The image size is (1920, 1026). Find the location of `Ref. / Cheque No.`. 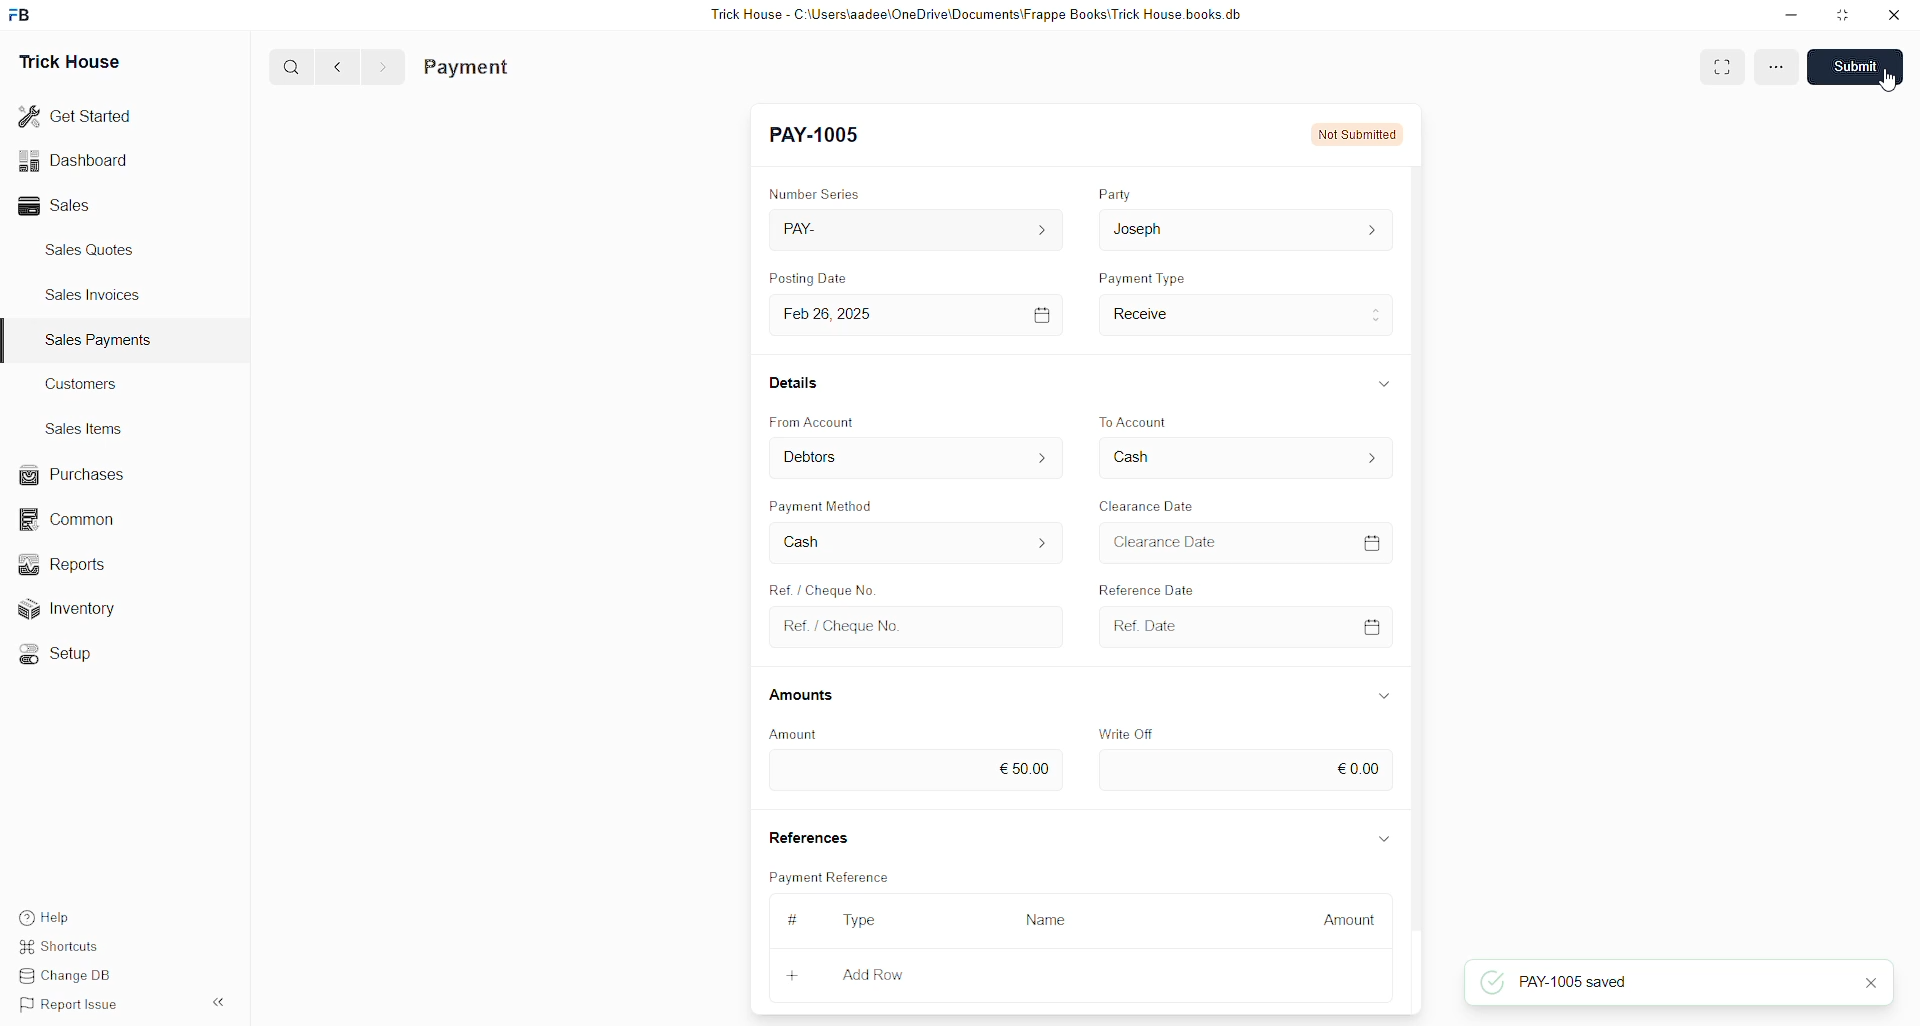

Ref. / Cheque No. is located at coordinates (920, 628).